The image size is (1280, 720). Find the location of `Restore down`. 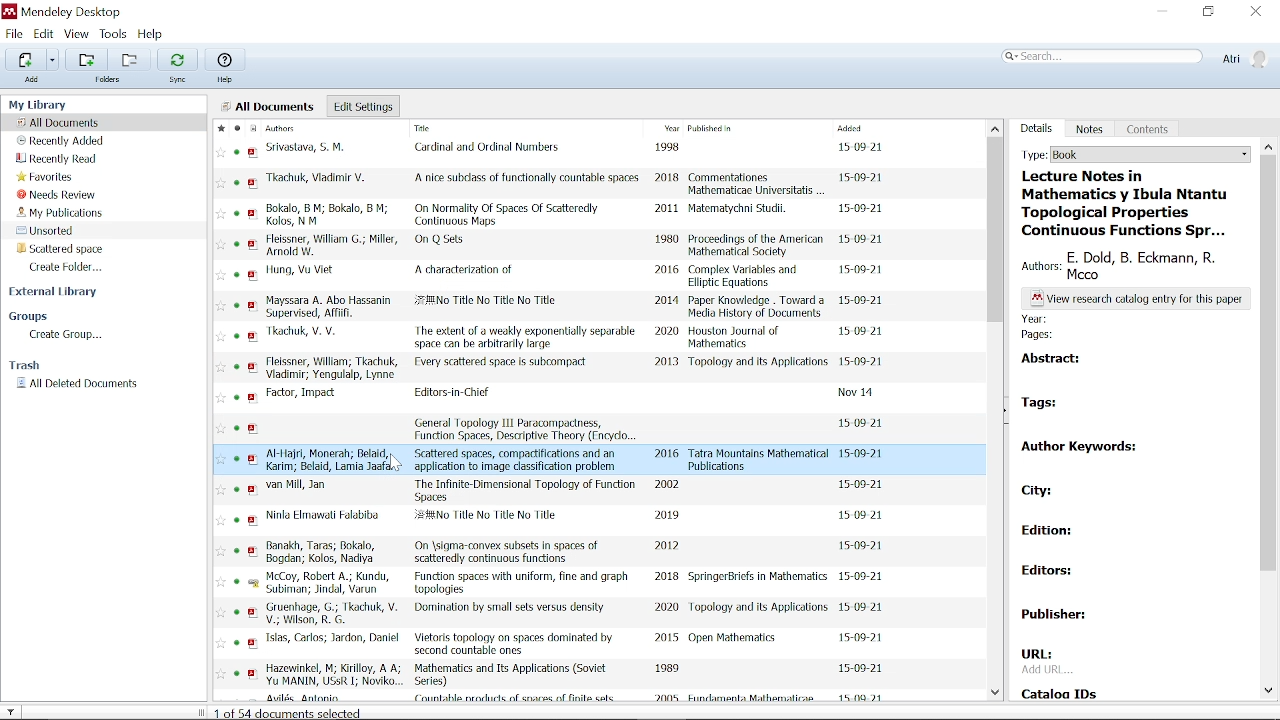

Restore down is located at coordinates (1208, 13).